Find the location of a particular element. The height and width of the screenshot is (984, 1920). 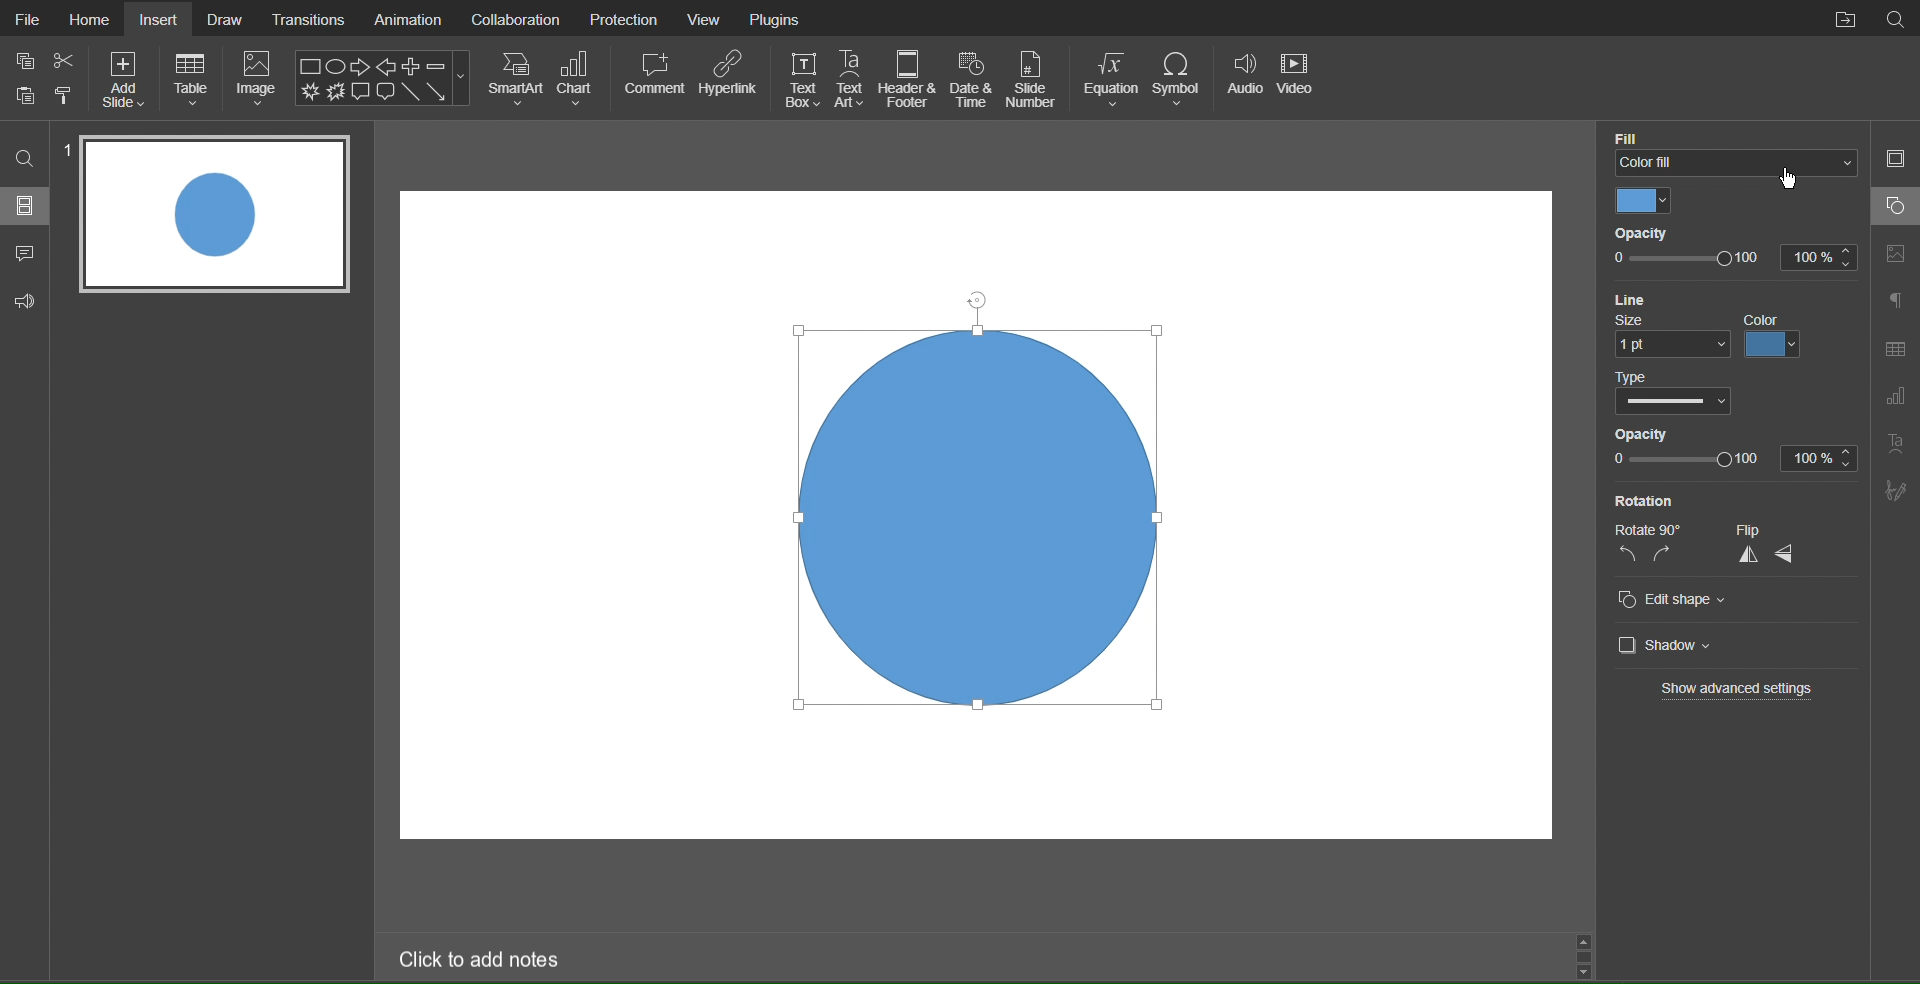

Signature is located at coordinates (1896, 495).